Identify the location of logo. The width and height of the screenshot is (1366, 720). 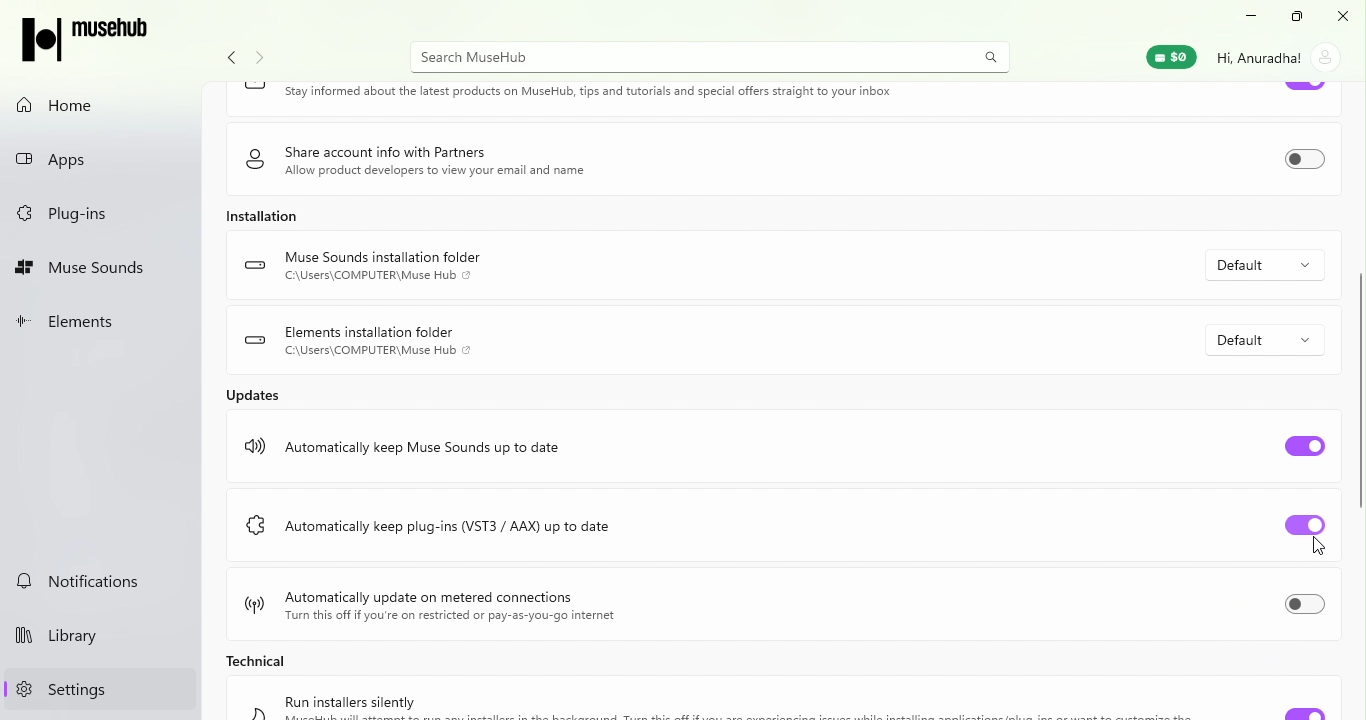
(254, 443).